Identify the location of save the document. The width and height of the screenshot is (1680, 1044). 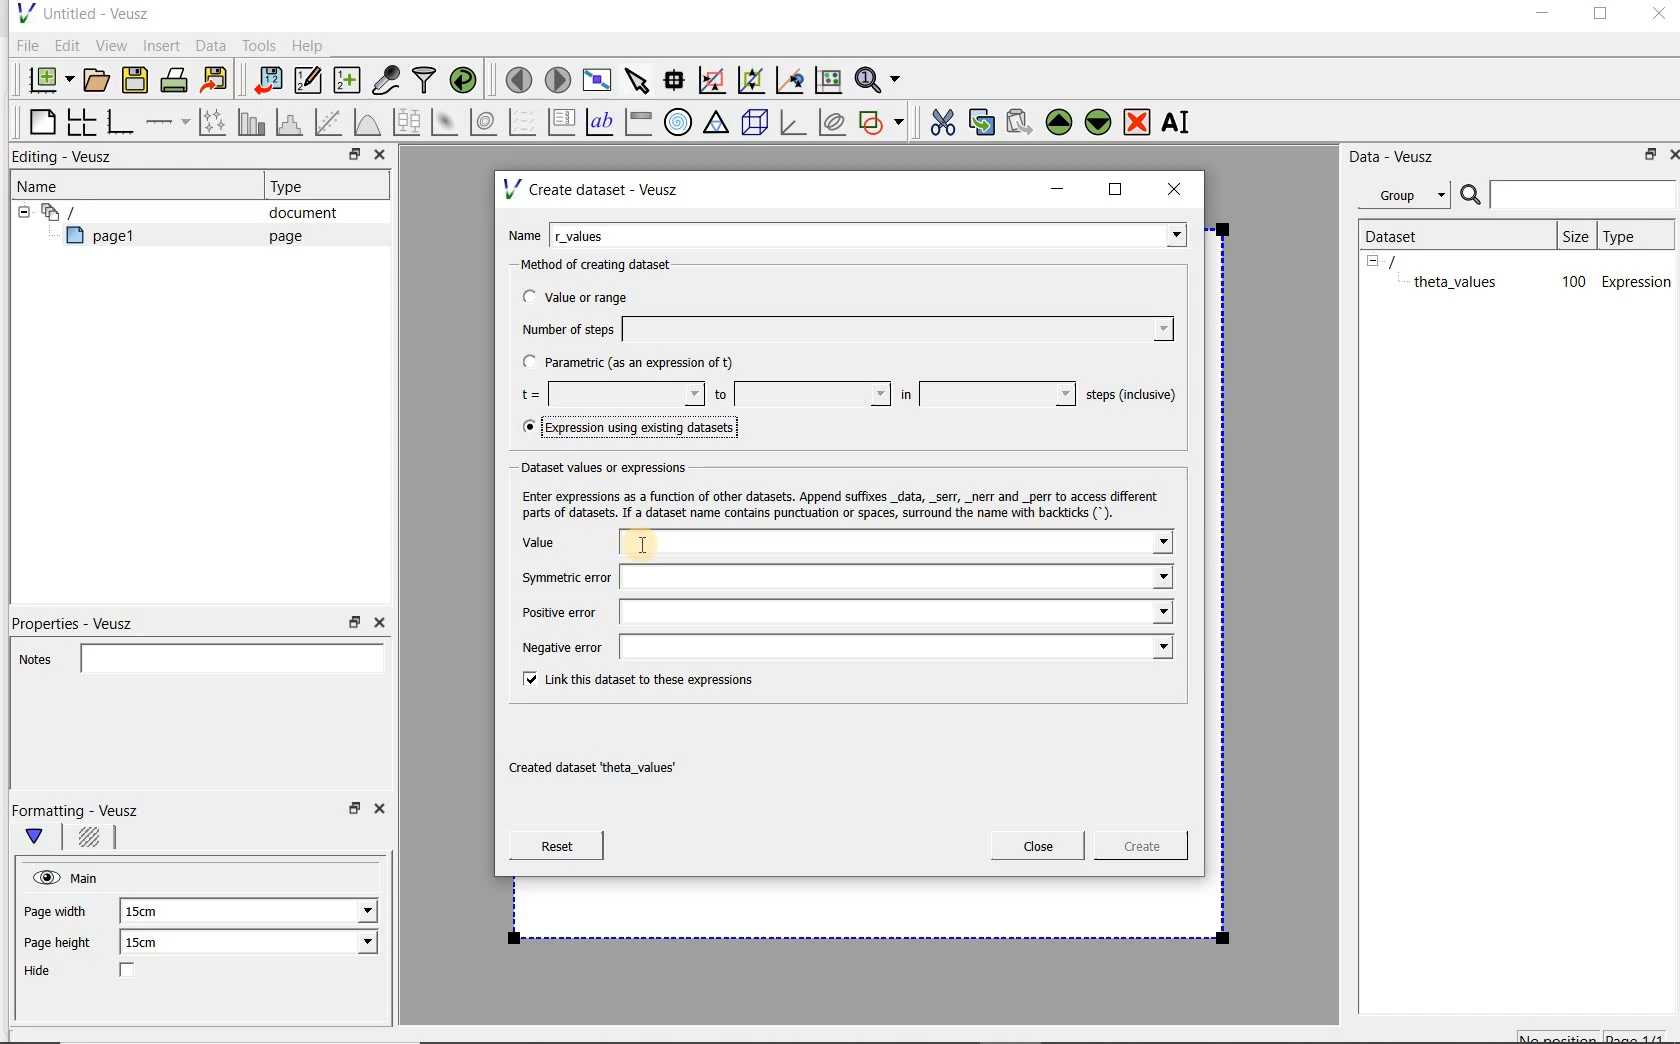
(140, 81).